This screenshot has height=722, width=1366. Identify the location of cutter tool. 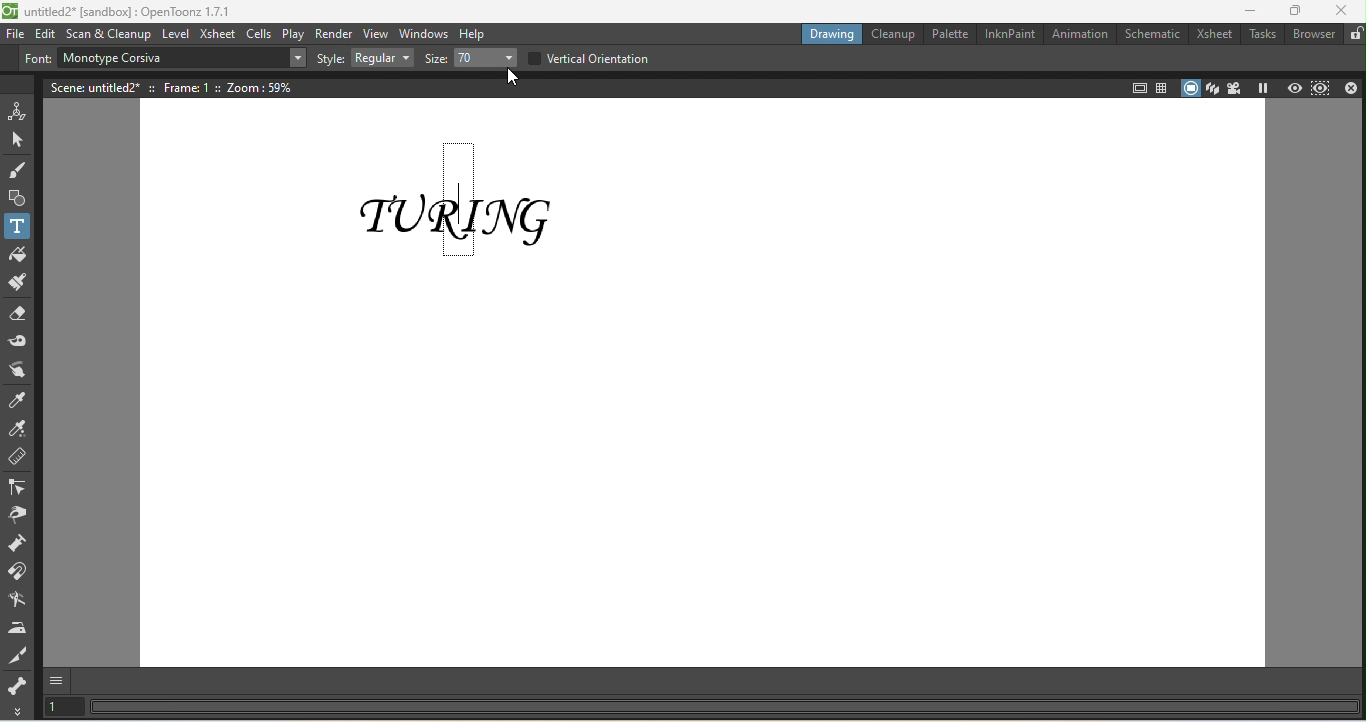
(19, 653).